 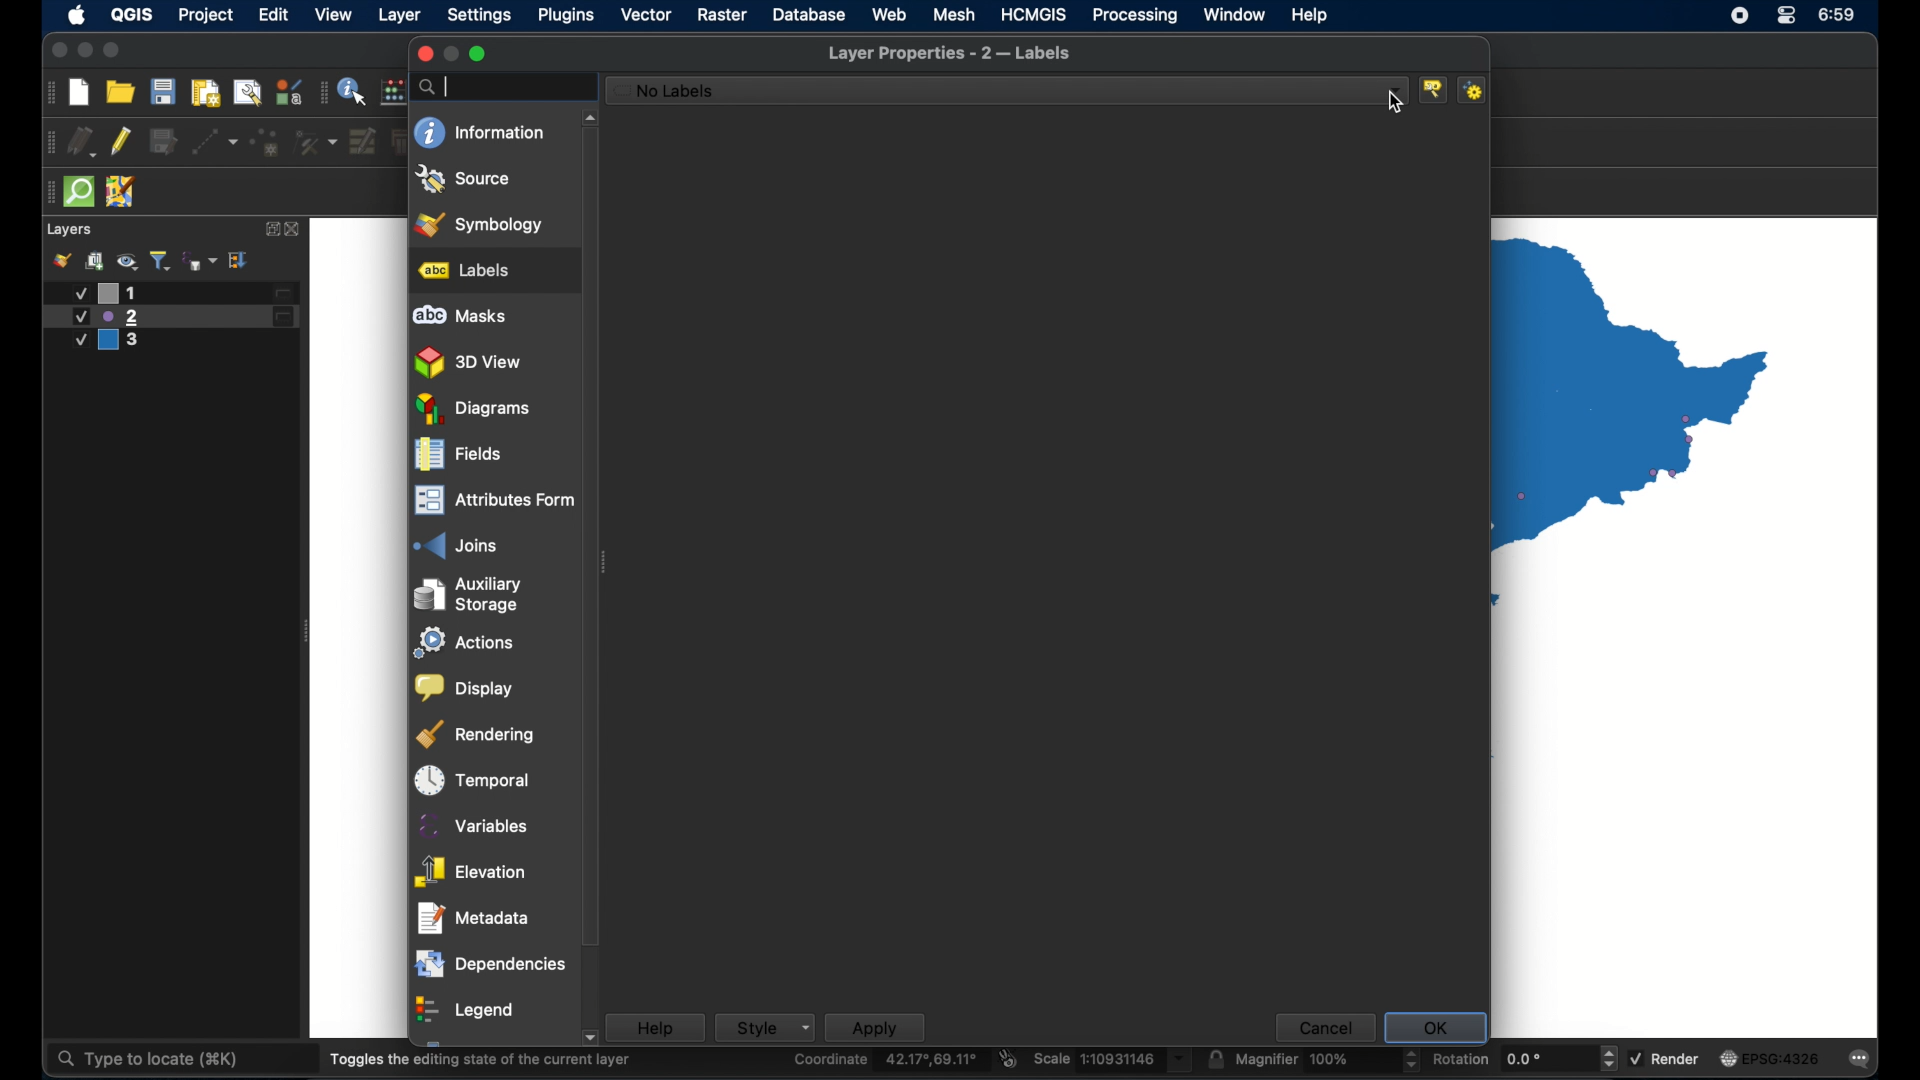 What do you see at coordinates (171, 317) in the screenshot?
I see `layer 2` at bounding box center [171, 317].